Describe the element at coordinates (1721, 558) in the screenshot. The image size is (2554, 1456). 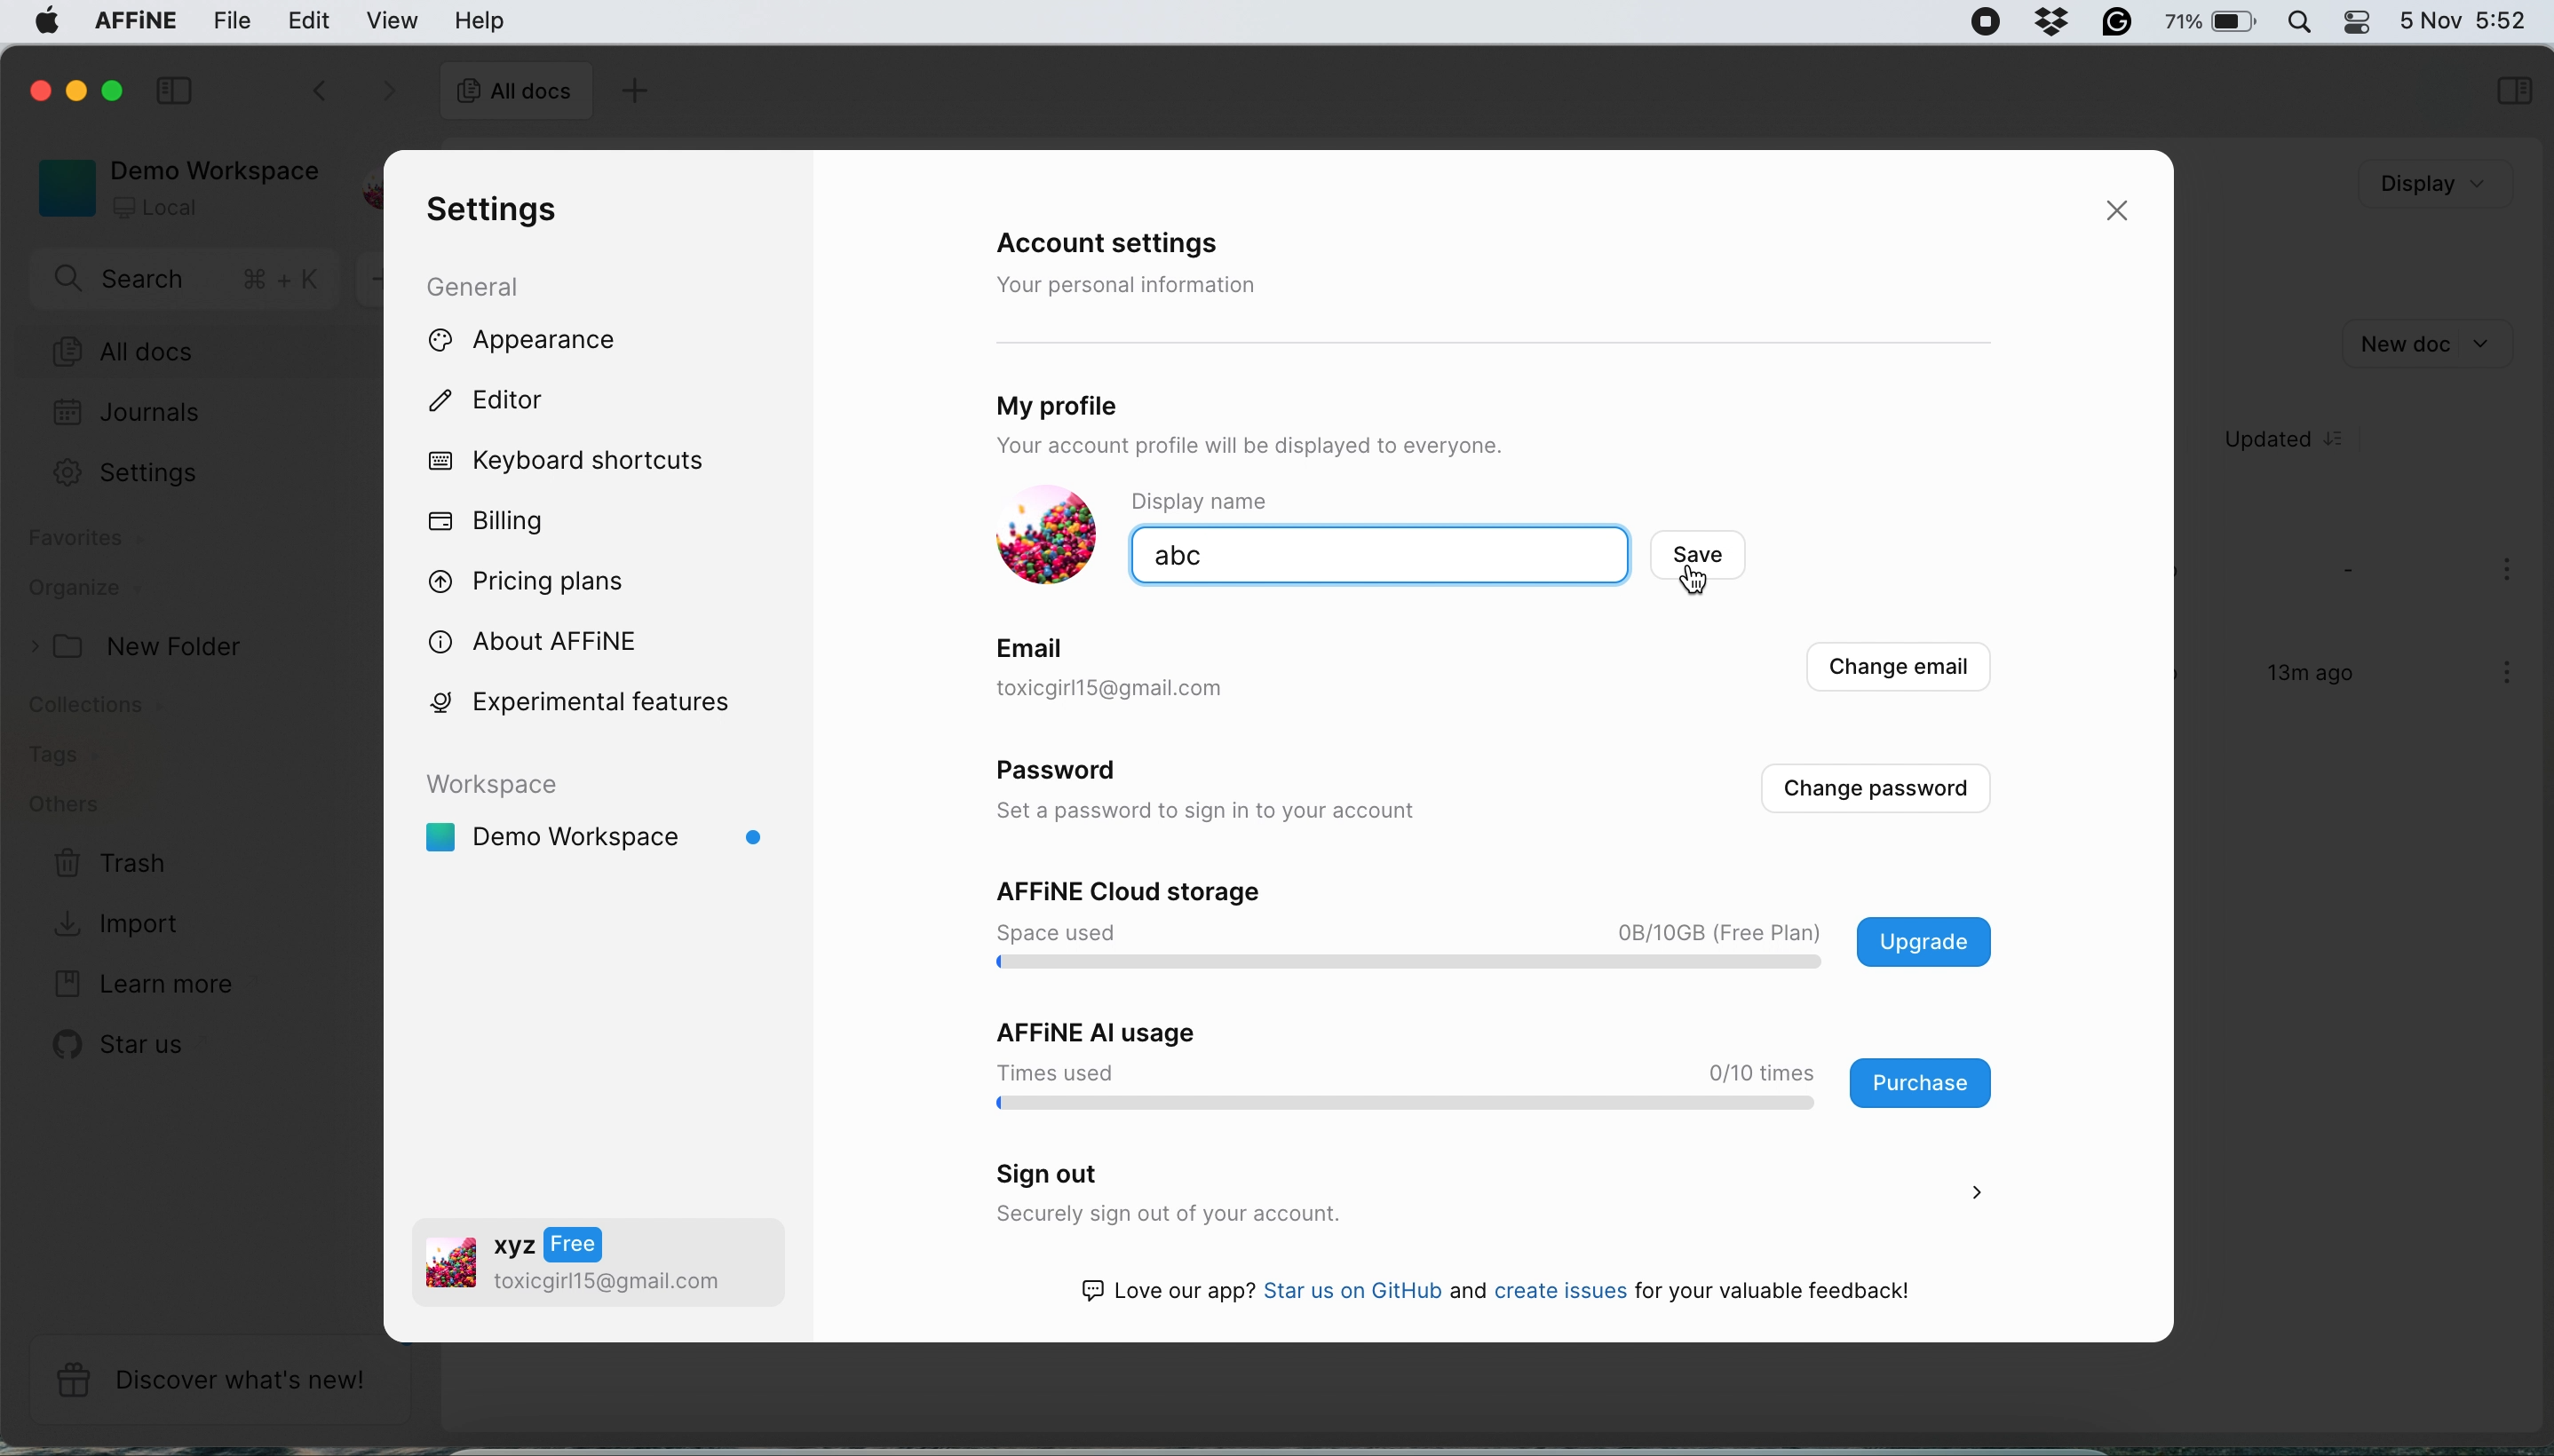
I see `Save` at that location.